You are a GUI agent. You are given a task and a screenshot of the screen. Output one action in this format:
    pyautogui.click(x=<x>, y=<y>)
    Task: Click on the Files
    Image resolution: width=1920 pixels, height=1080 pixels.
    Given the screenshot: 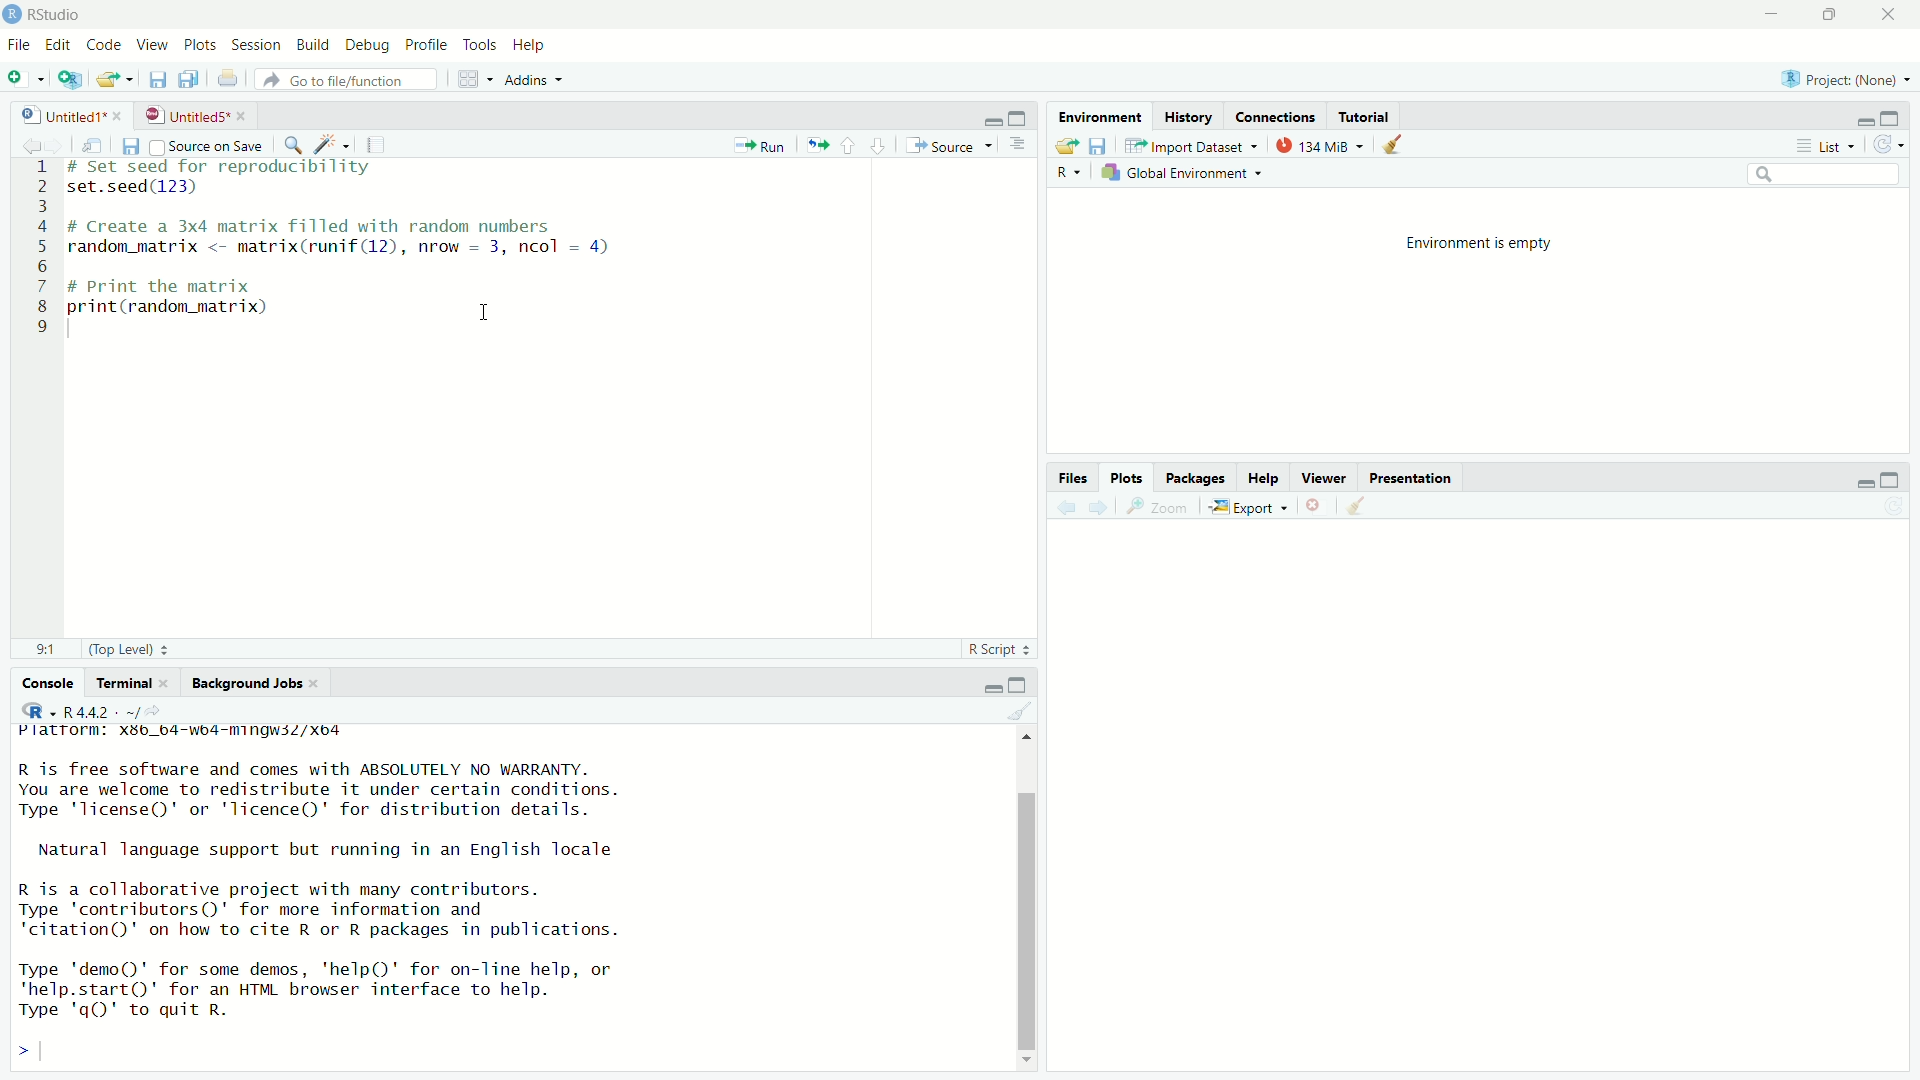 What is the action you would take?
    pyautogui.click(x=1076, y=479)
    